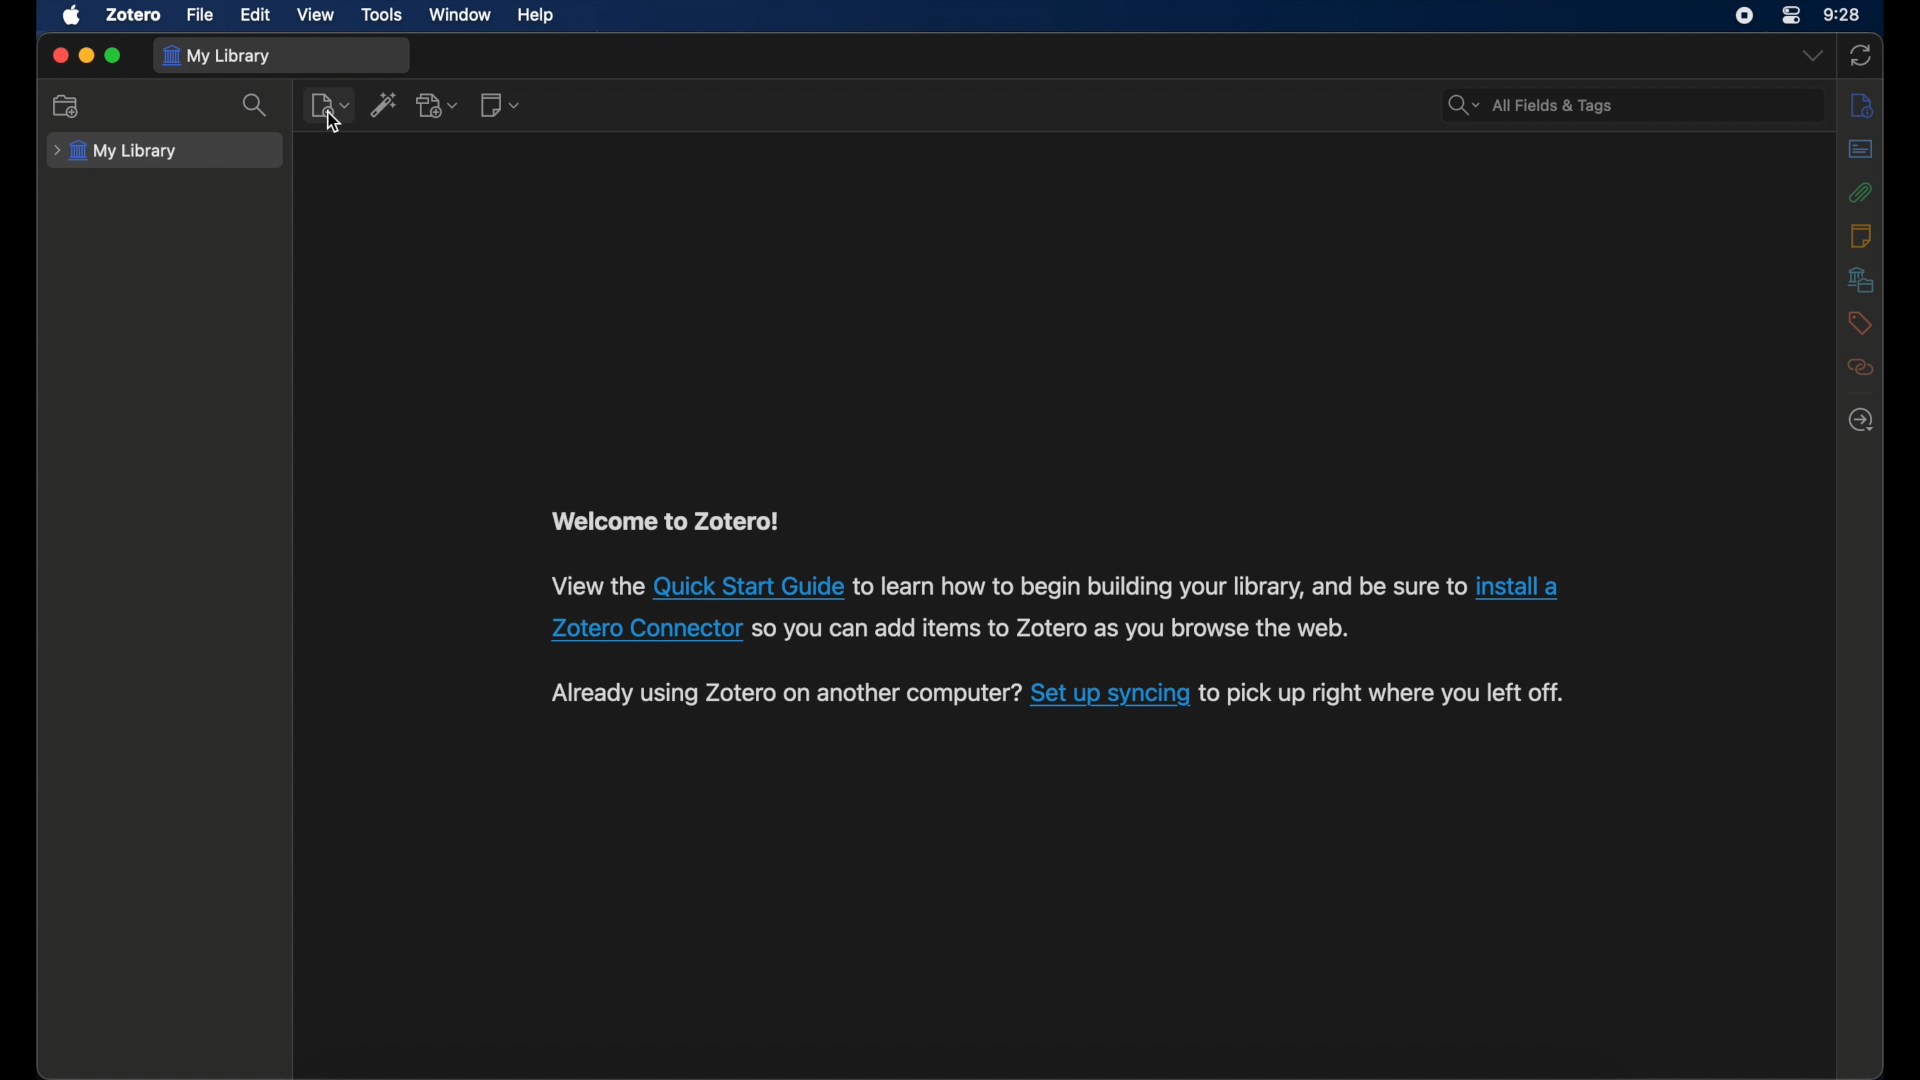 The height and width of the screenshot is (1080, 1920). I want to click on locate, so click(1861, 419).